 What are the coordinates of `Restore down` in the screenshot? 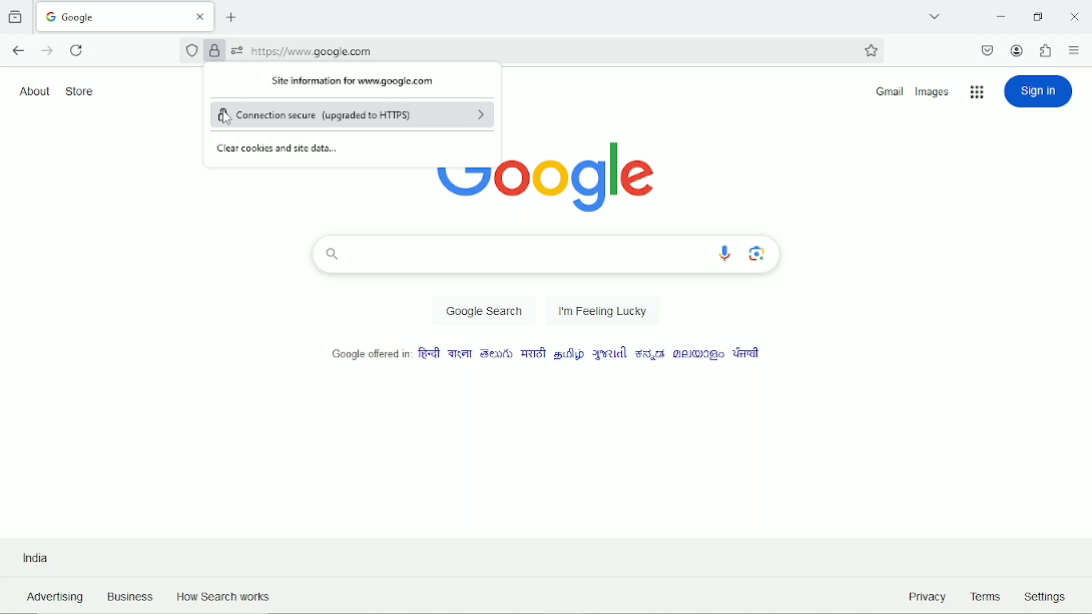 It's located at (1038, 16).